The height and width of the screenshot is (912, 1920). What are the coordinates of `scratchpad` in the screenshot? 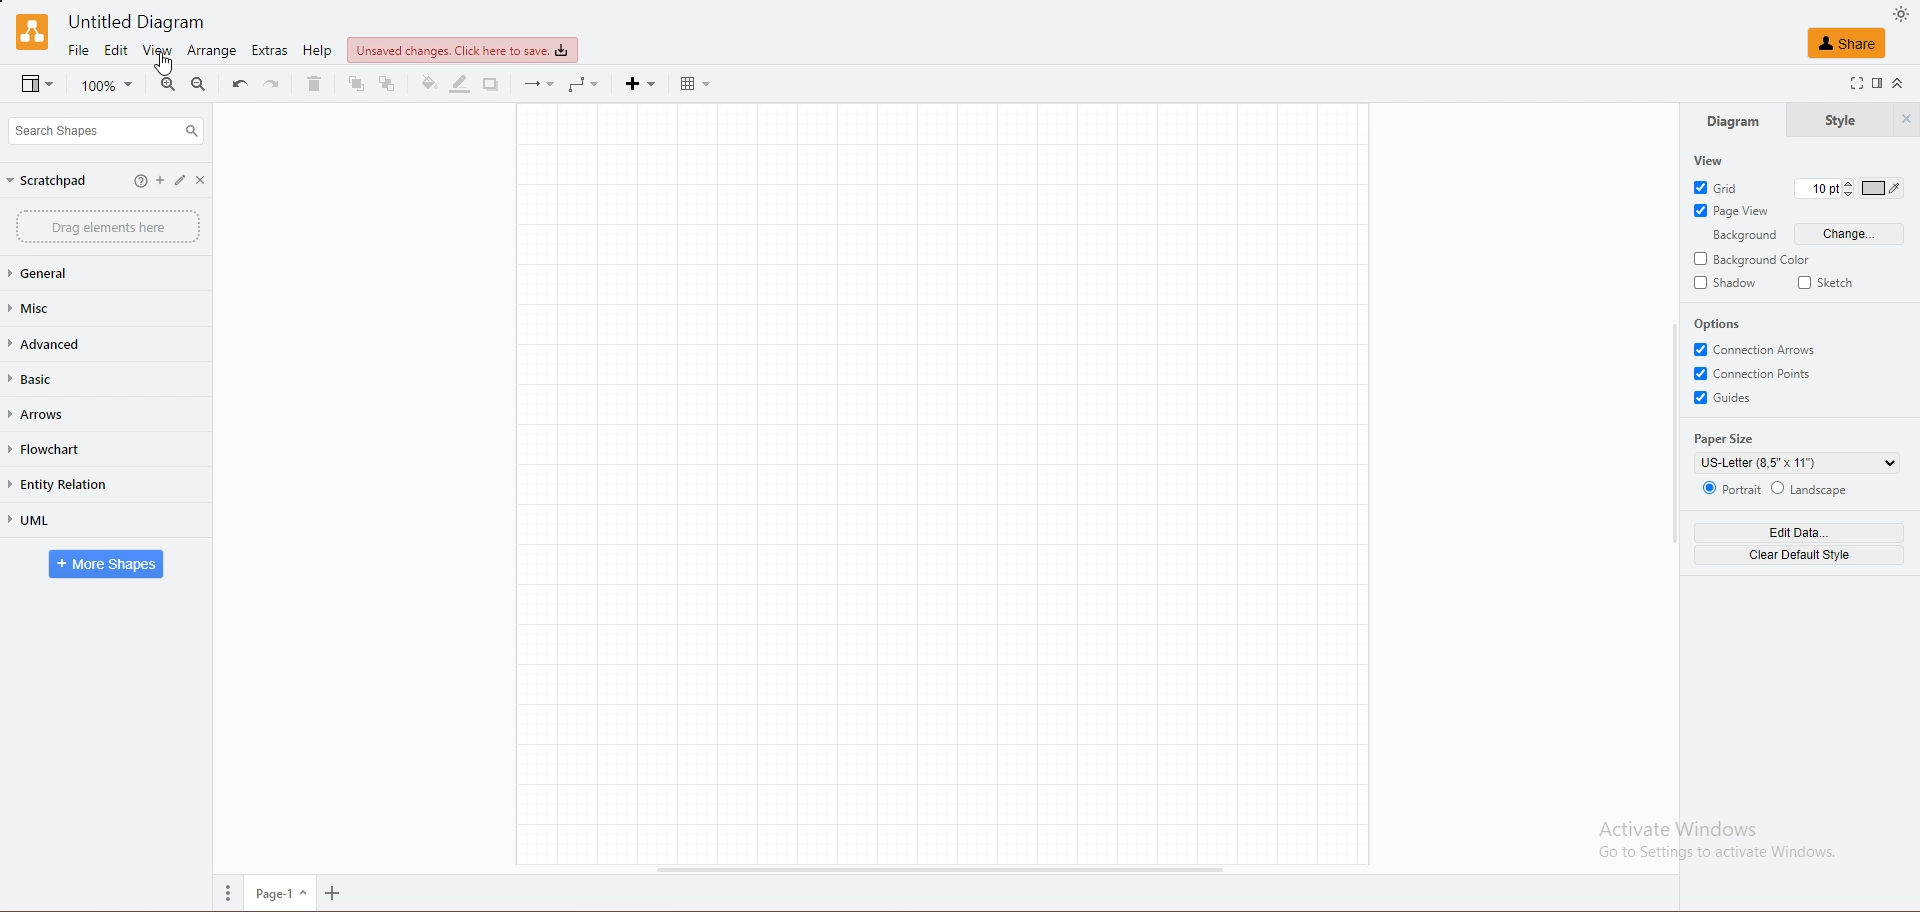 It's located at (52, 182).